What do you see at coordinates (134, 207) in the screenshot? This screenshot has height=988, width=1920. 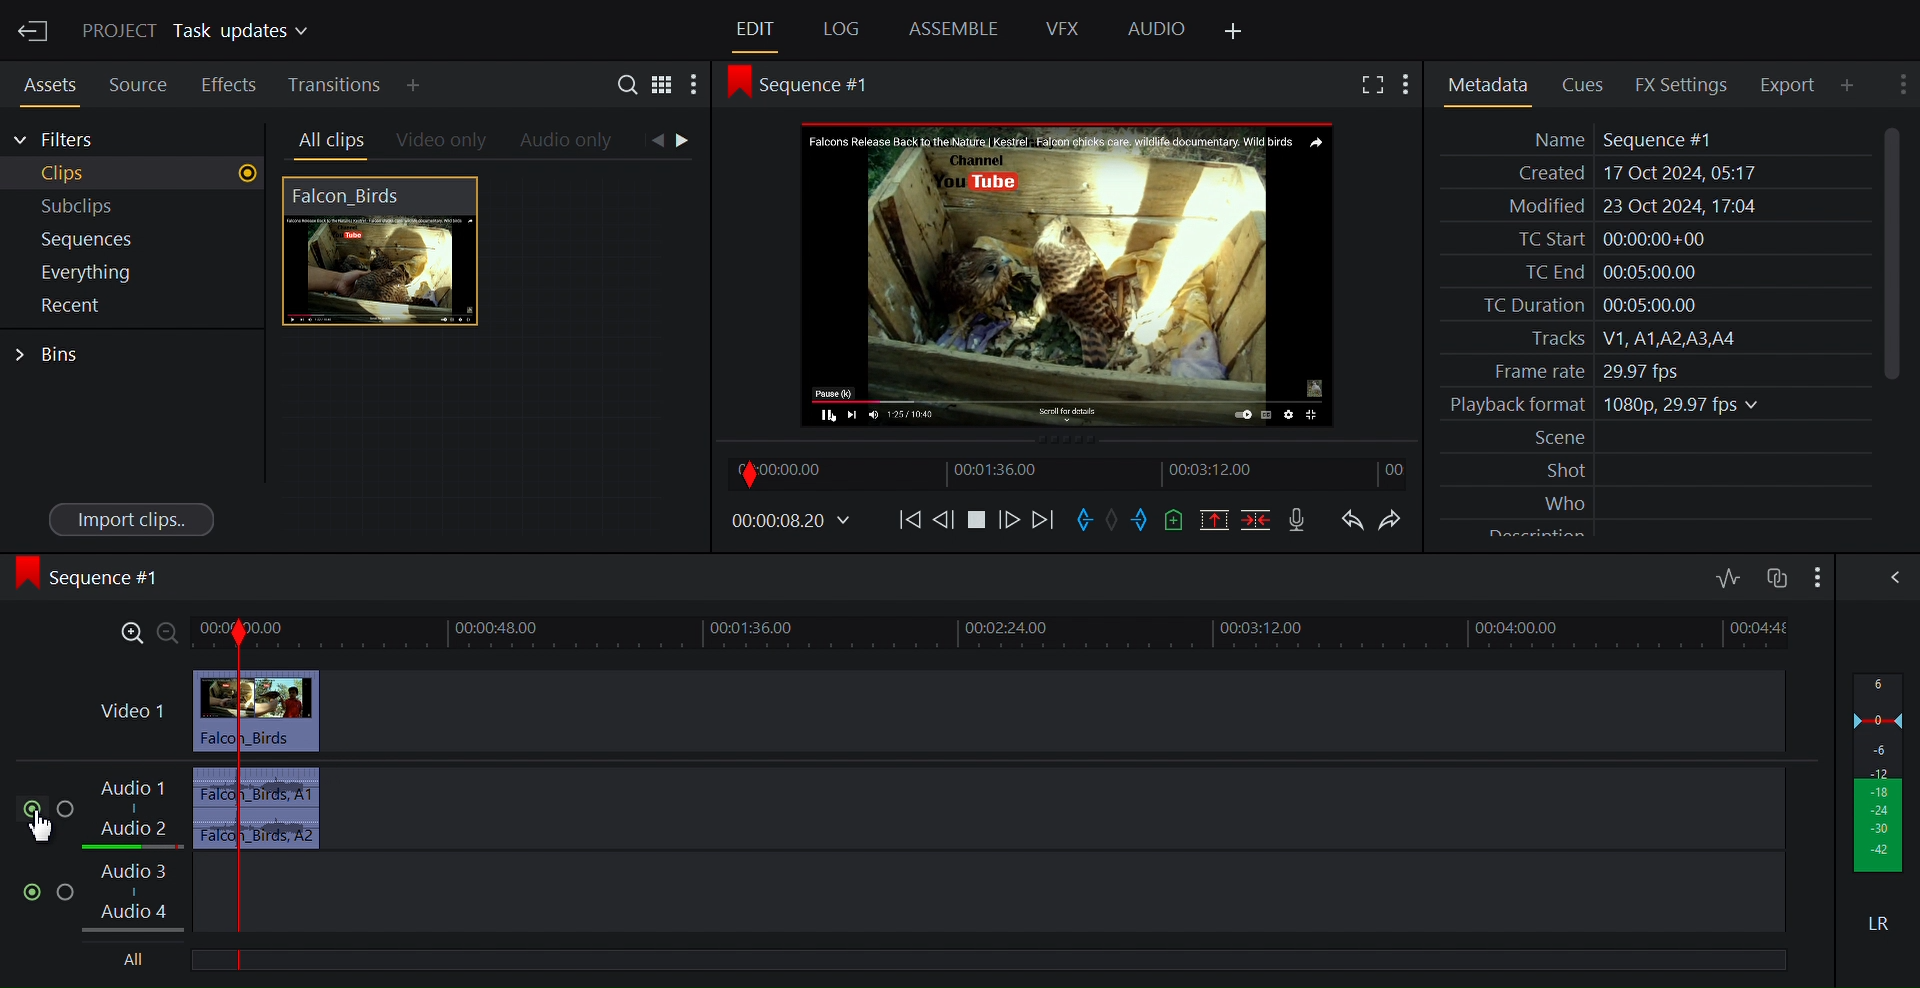 I see `Subclips` at bounding box center [134, 207].